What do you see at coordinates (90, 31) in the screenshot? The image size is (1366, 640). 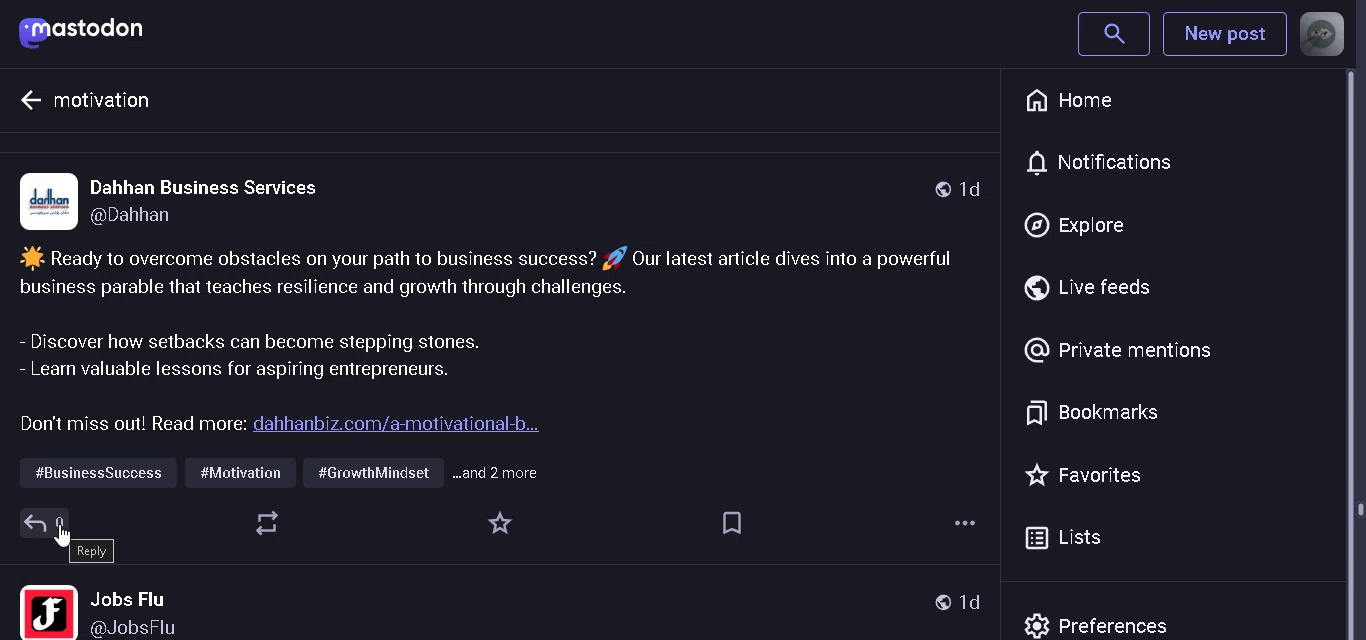 I see `logo` at bounding box center [90, 31].